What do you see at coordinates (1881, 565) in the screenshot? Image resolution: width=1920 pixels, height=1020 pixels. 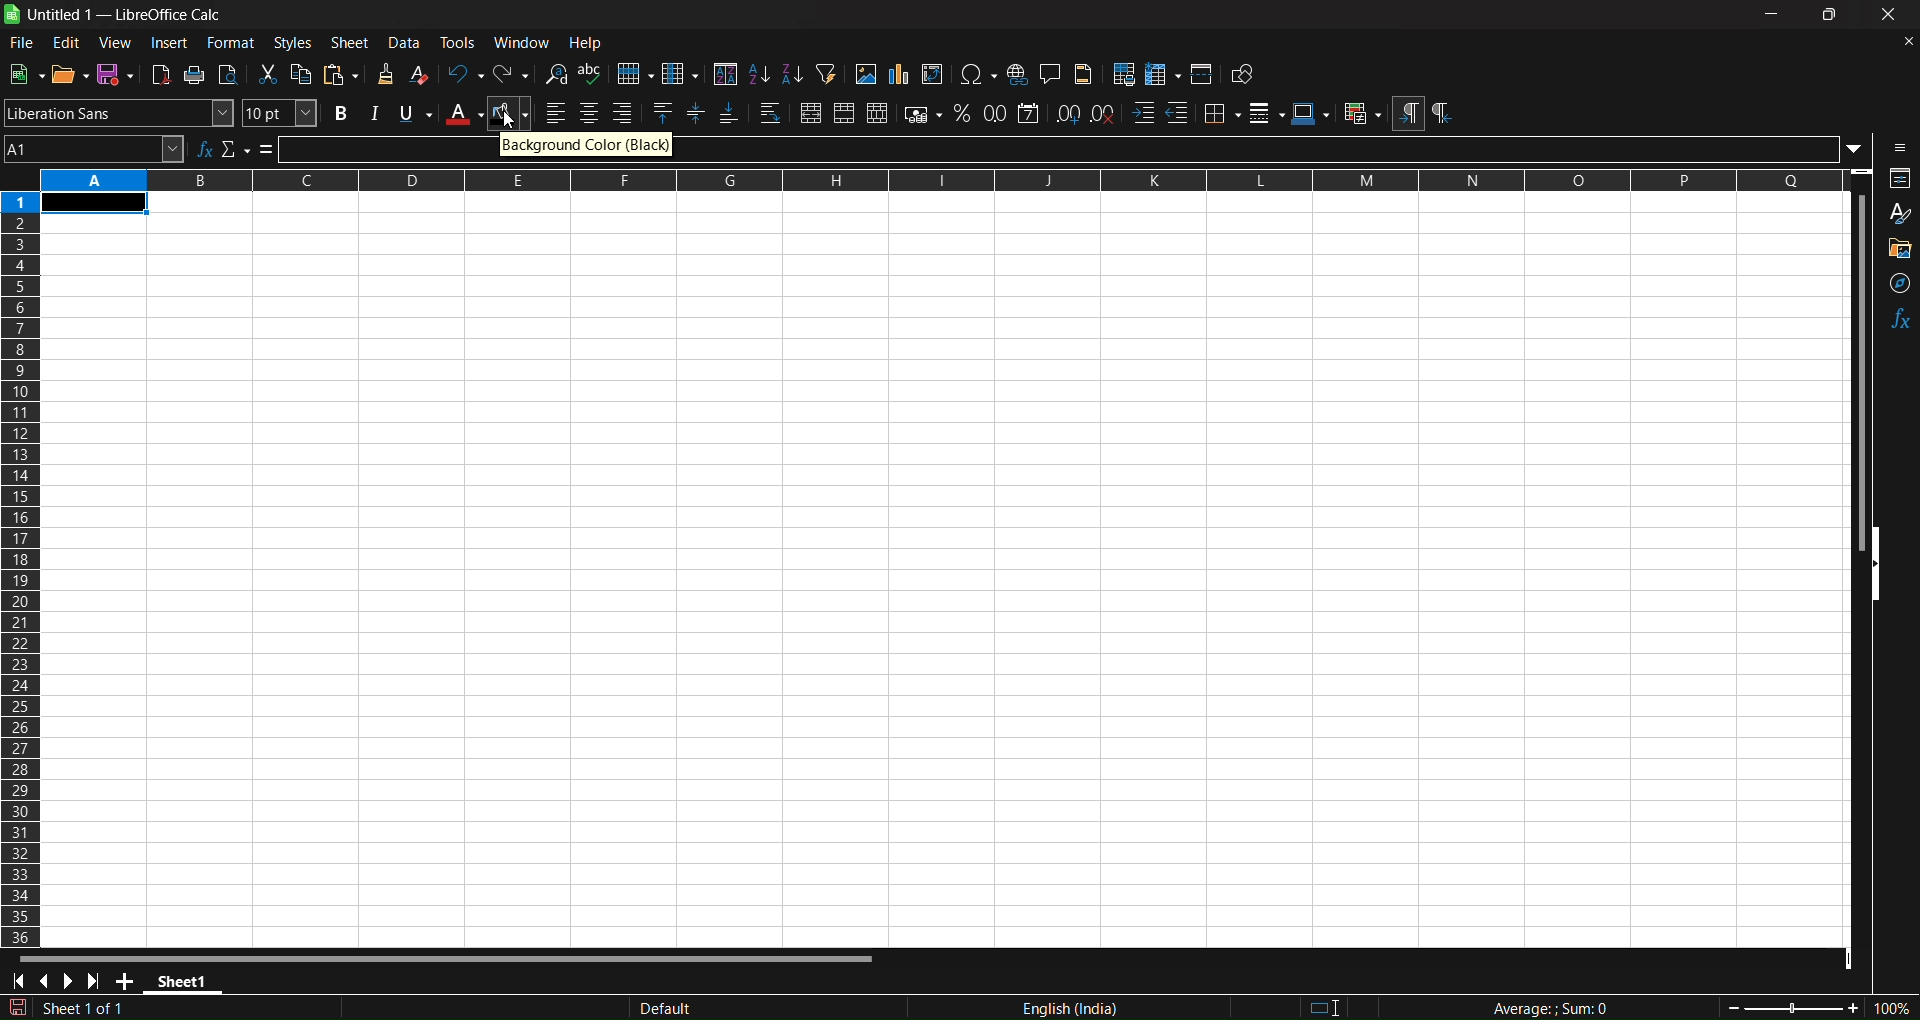 I see `hide` at bounding box center [1881, 565].